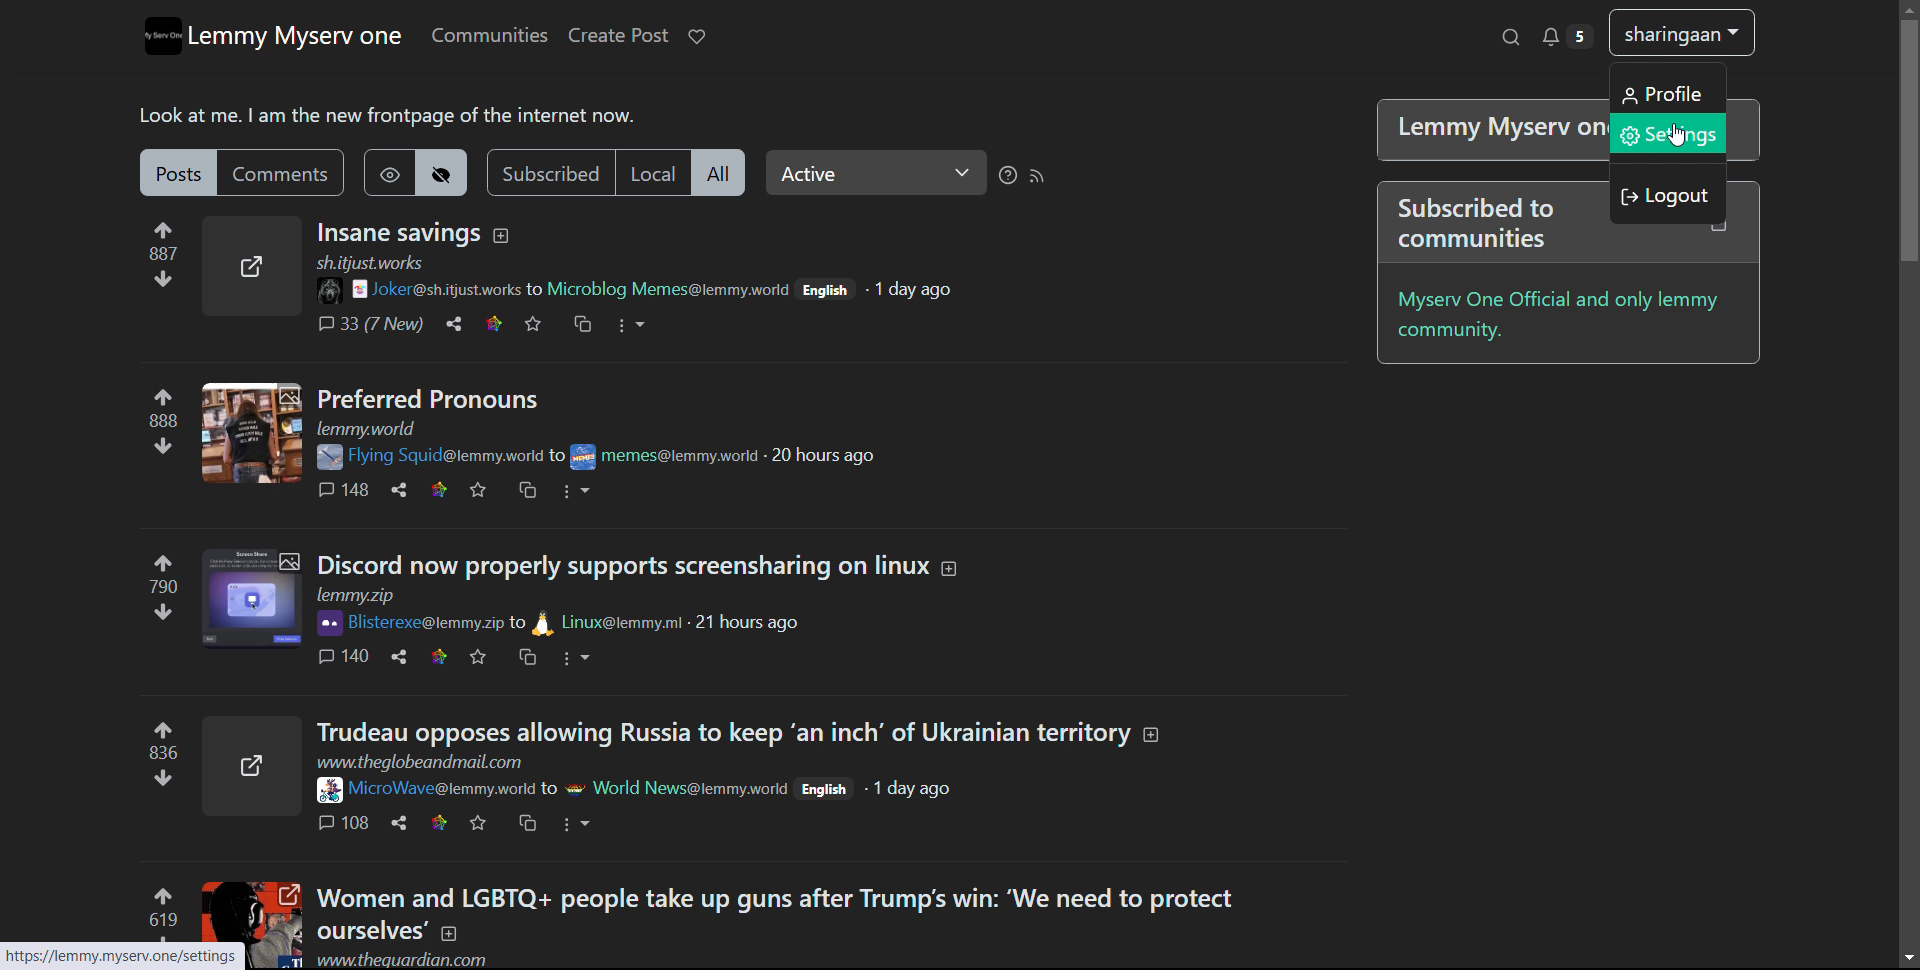 Image resolution: width=1920 pixels, height=970 pixels. Describe the element at coordinates (598, 624) in the screenshot. I see `to Linux@lemmy.ml` at that location.